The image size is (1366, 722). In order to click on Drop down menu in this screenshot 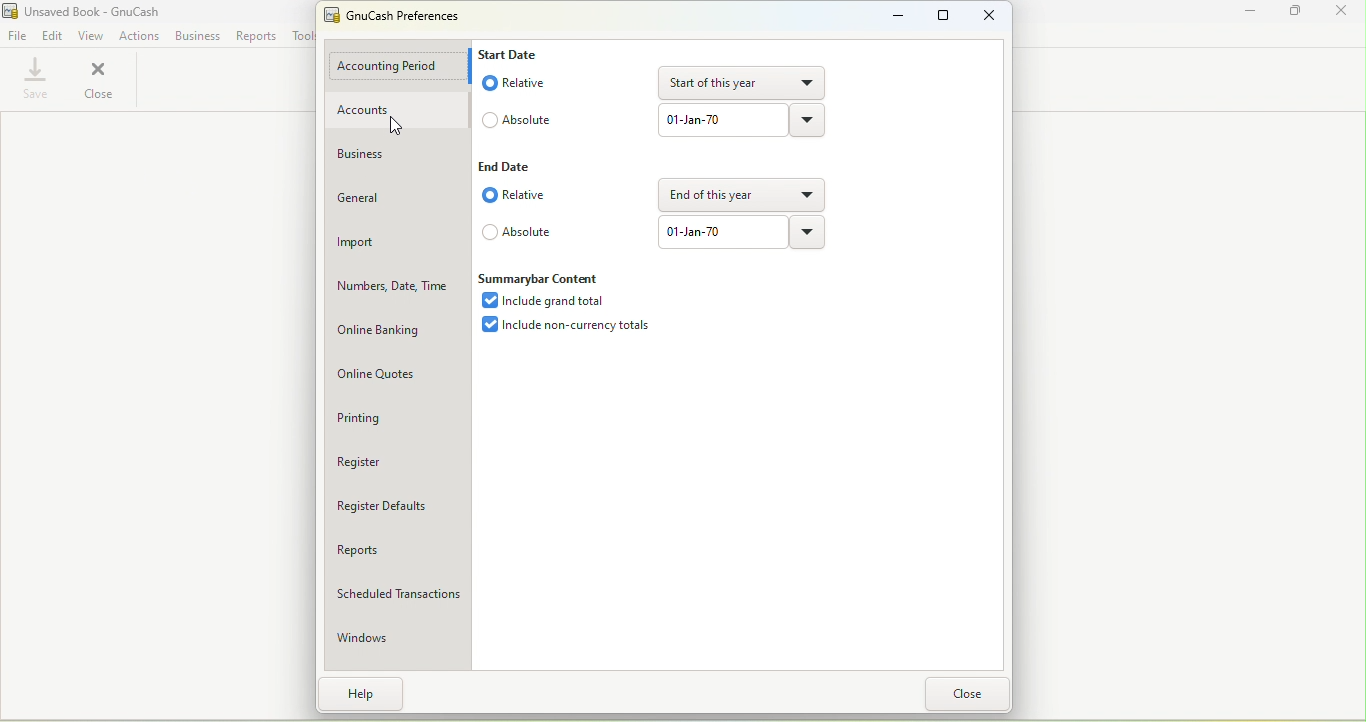, I will do `click(806, 232)`.